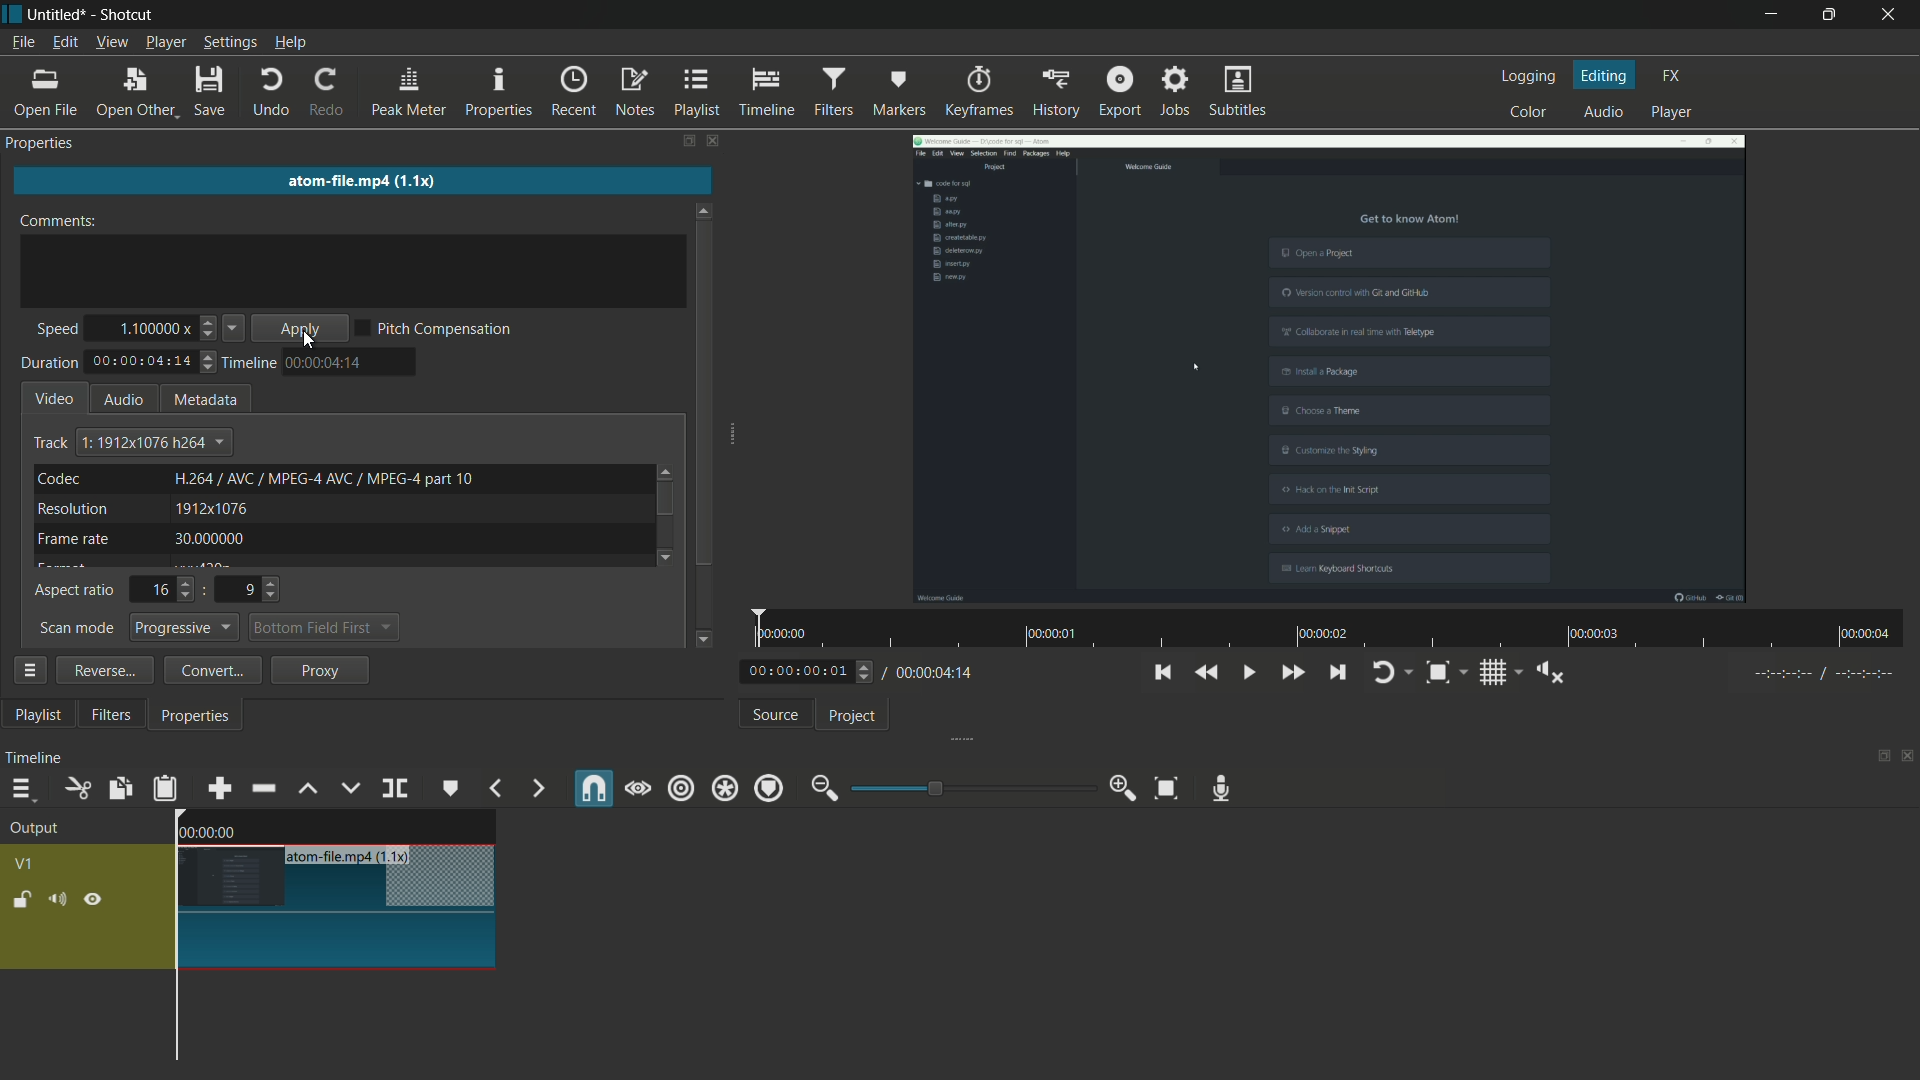  What do you see at coordinates (251, 363) in the screenshot?
I see `timeline` at bounding box center [251, 363].